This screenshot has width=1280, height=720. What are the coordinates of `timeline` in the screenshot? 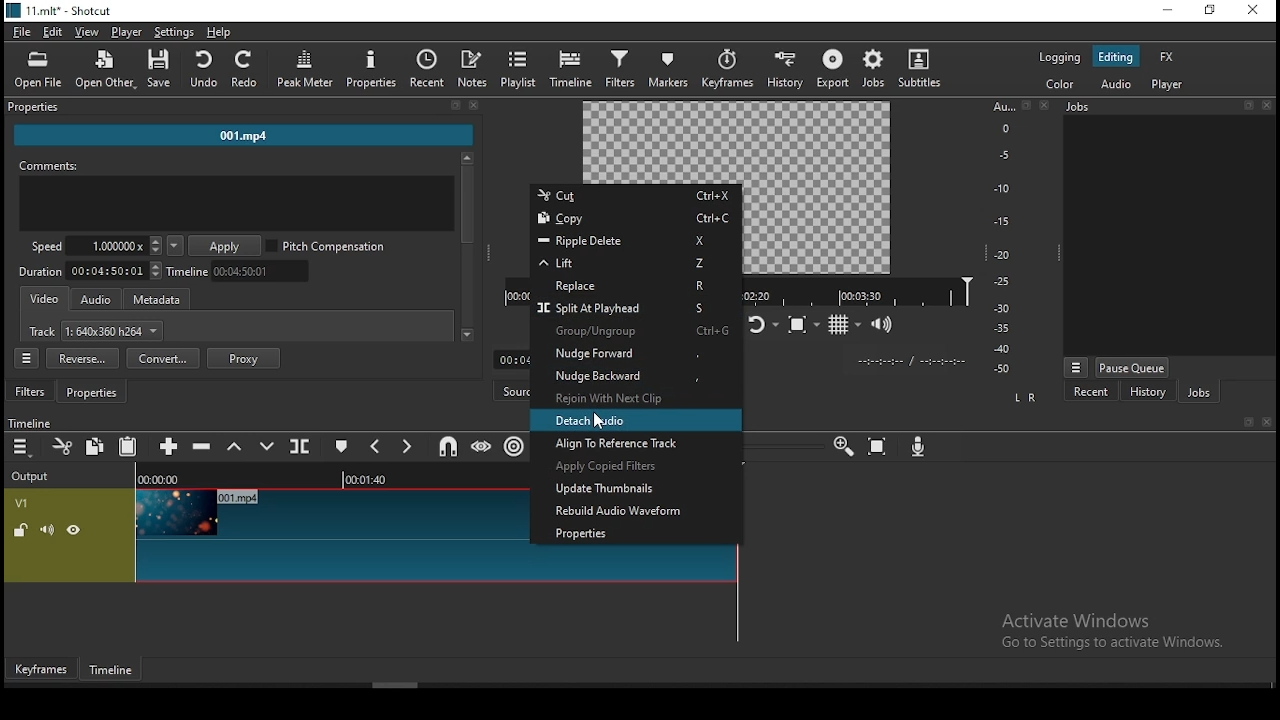 It's located at (115, 669).